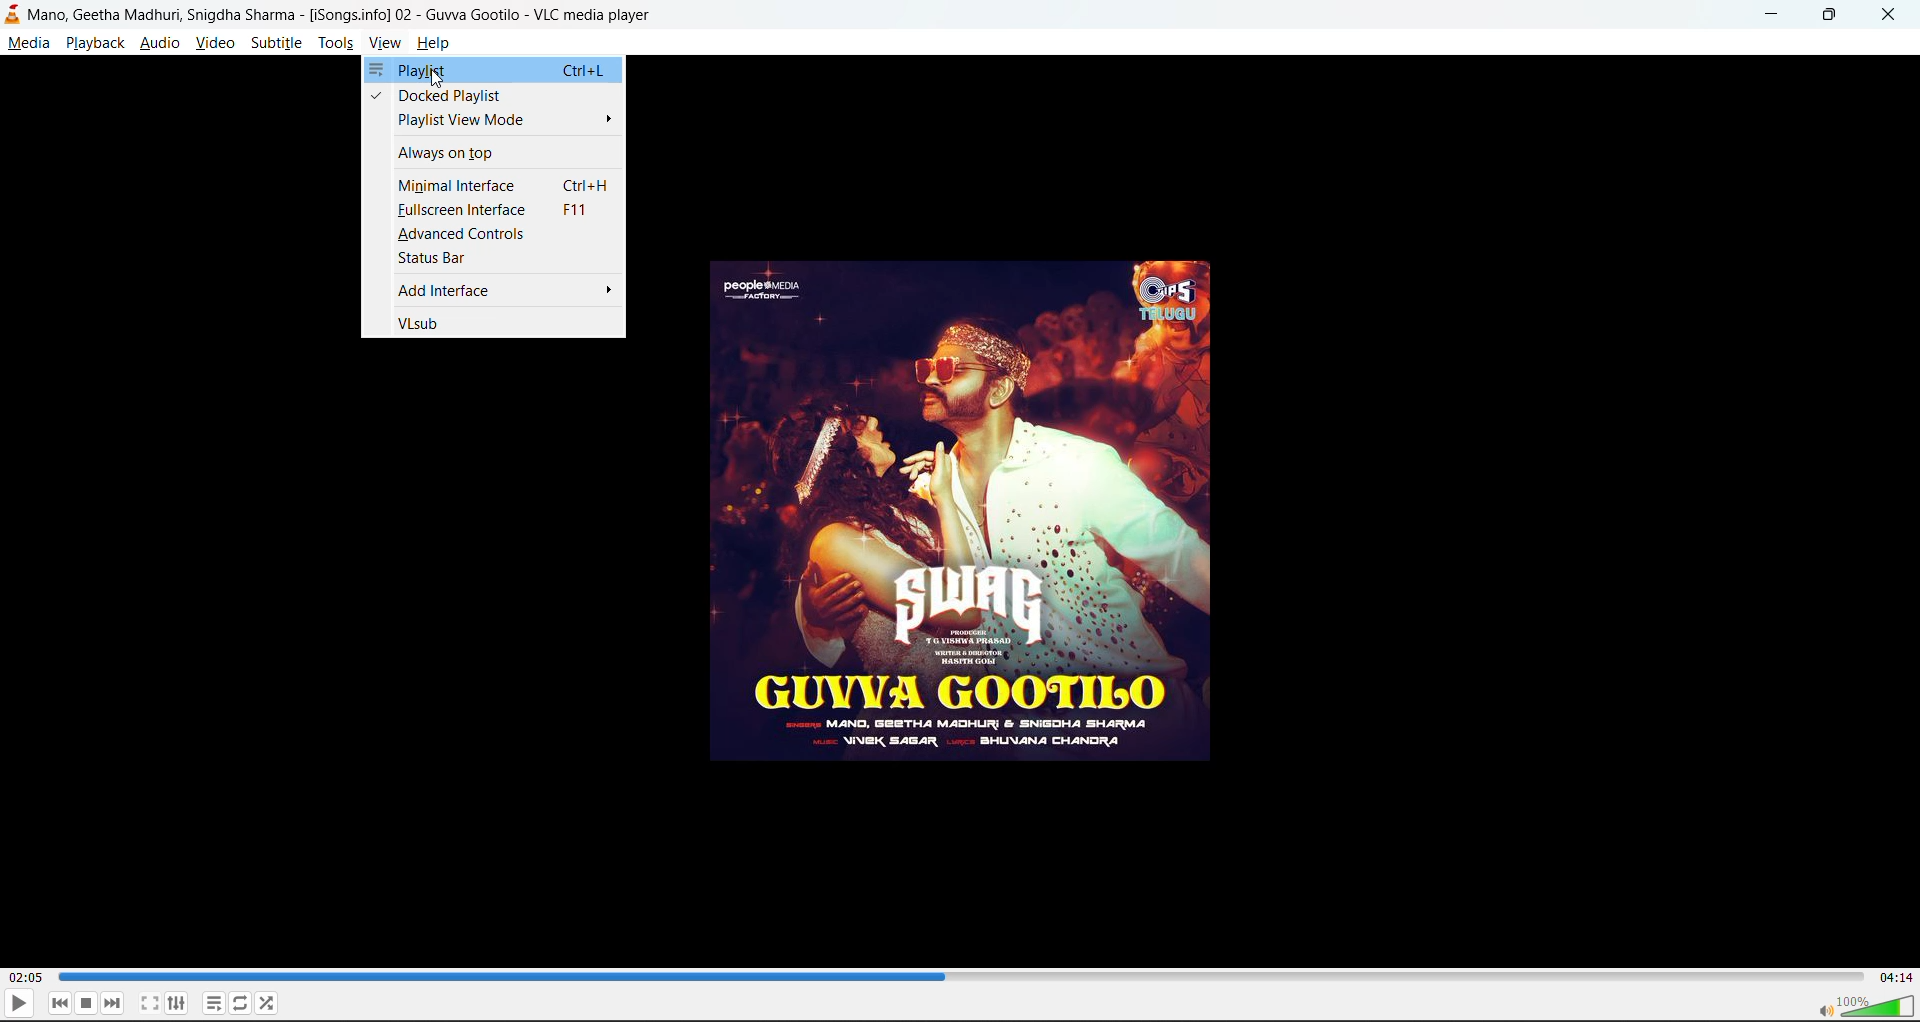 The width and height of the screenshot is (1920, 1022). What do you see at coordinates (150, 1003) in the screenshot?
I see `toggle fullscreen` at bounding box center [150, 1003].